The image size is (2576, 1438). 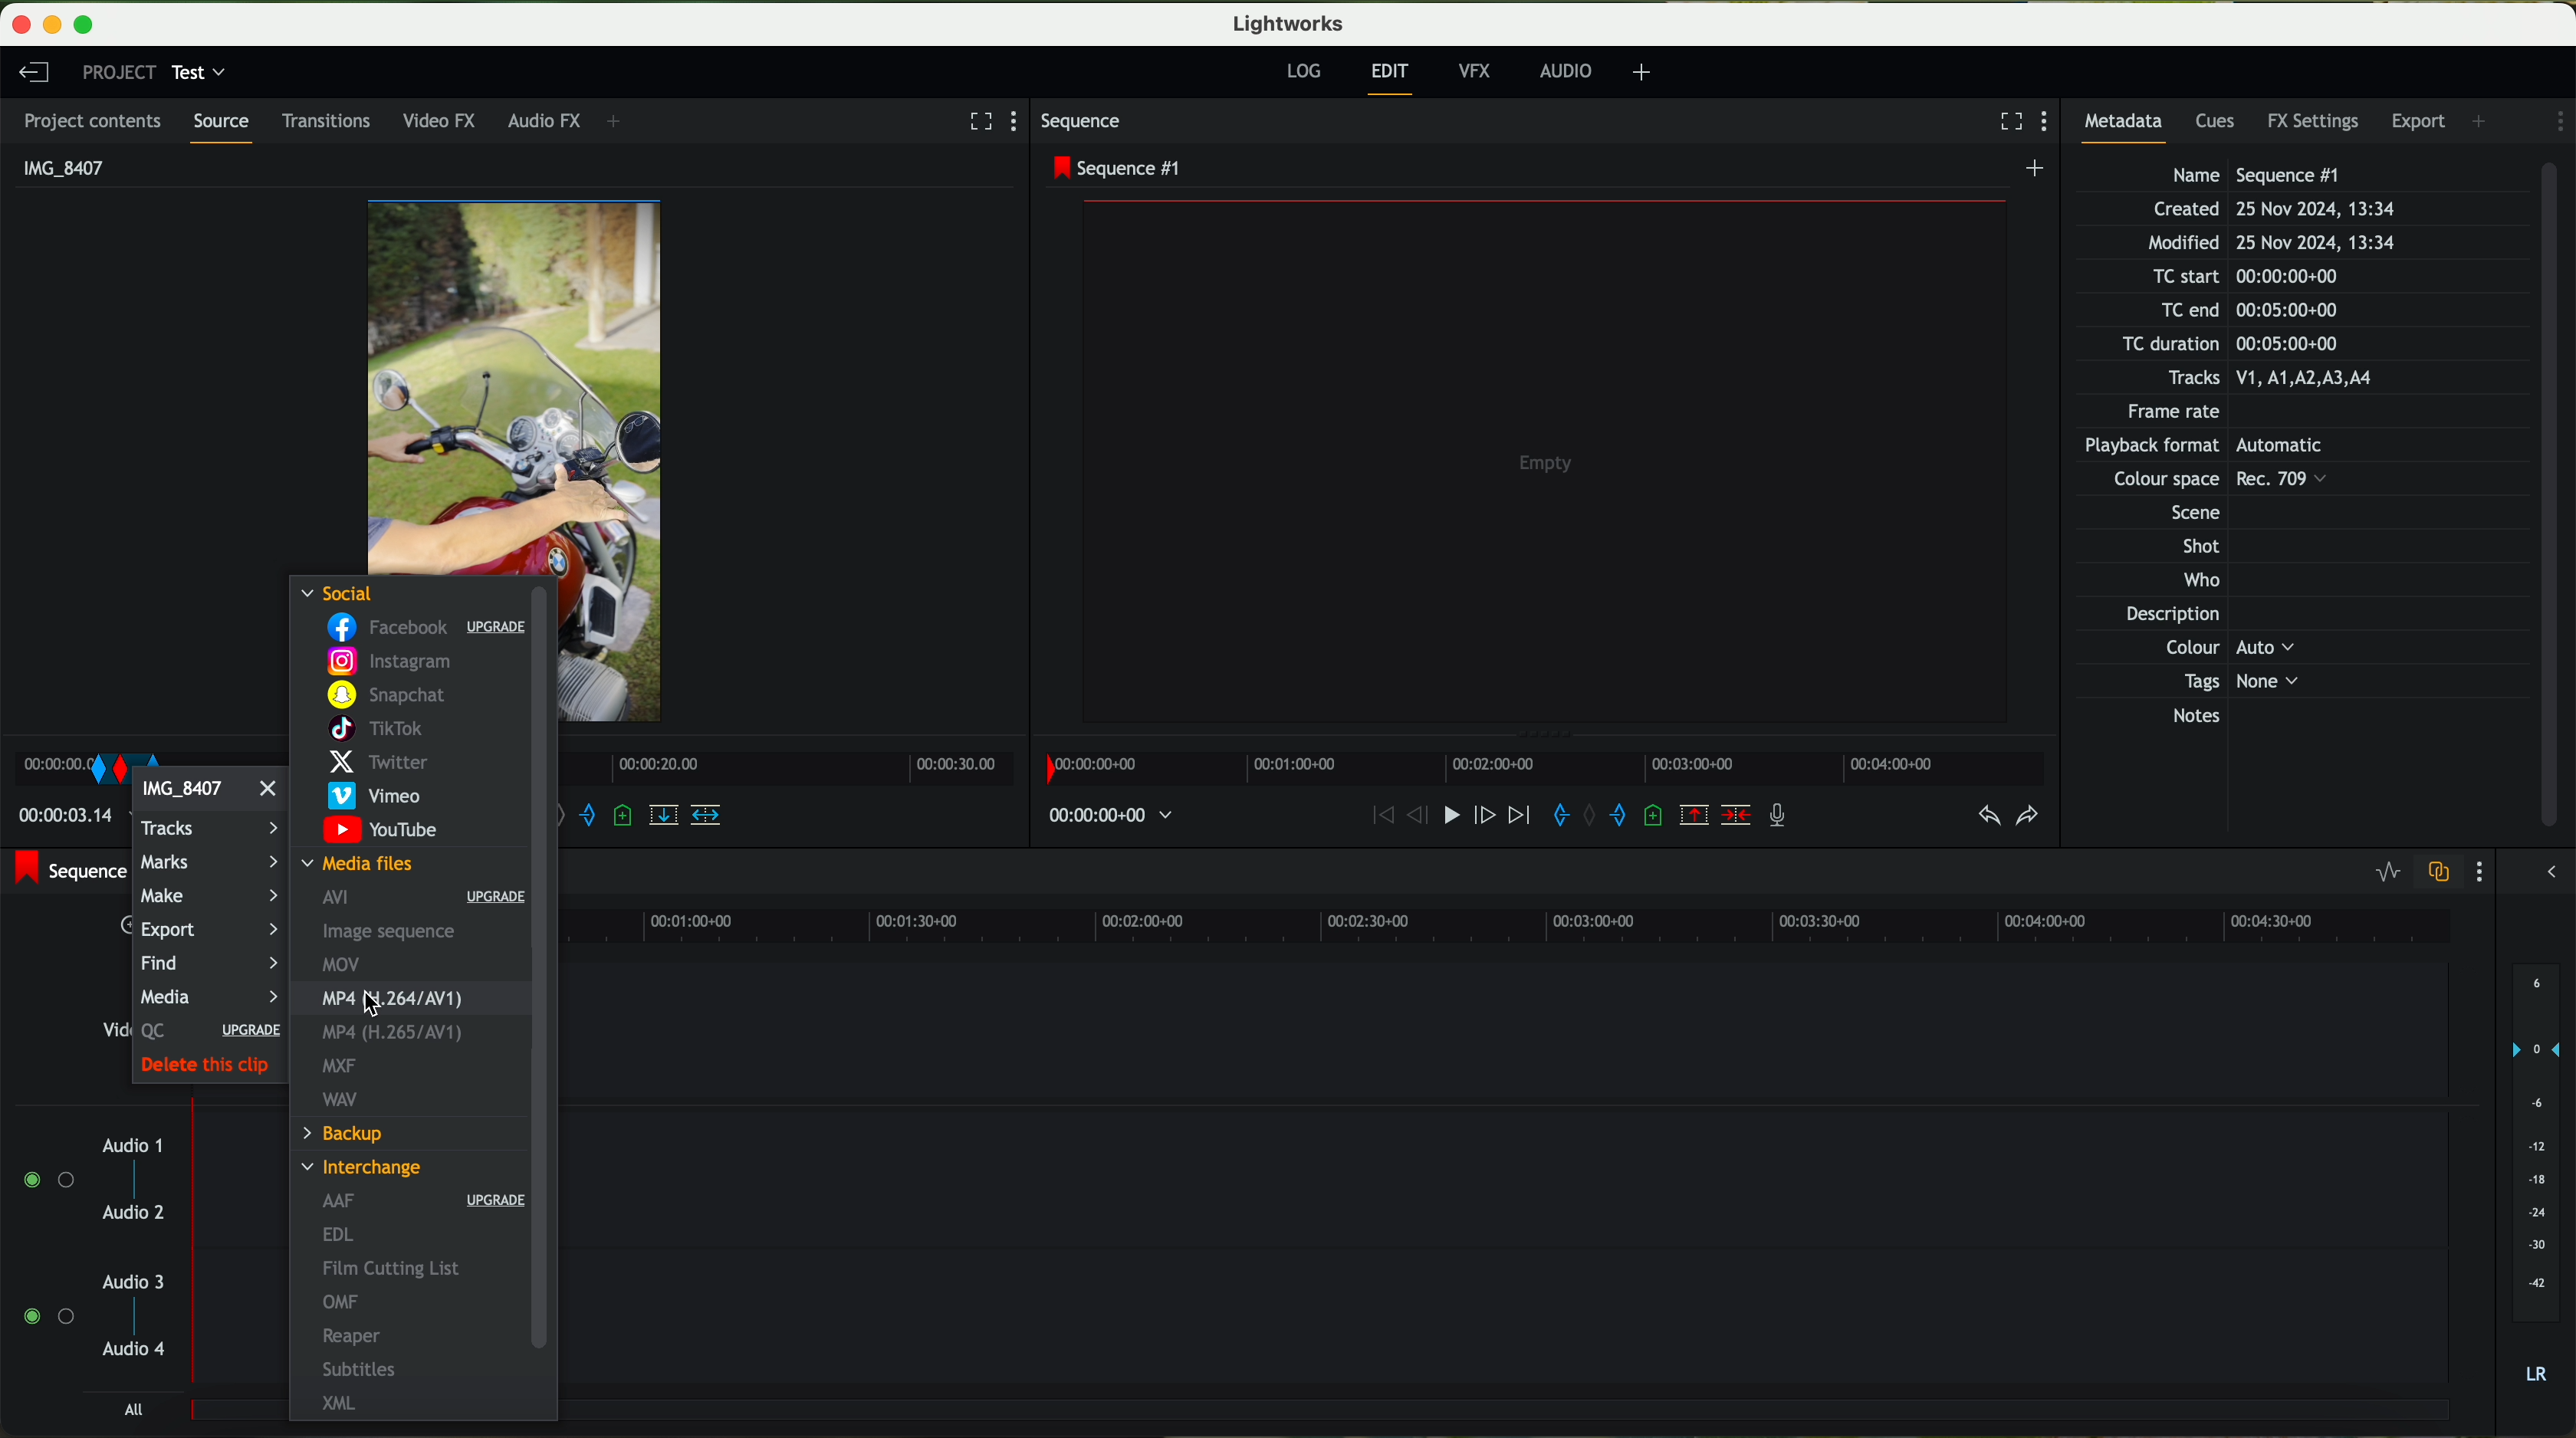 I want to click on project: test, so click(x=153, y=73).